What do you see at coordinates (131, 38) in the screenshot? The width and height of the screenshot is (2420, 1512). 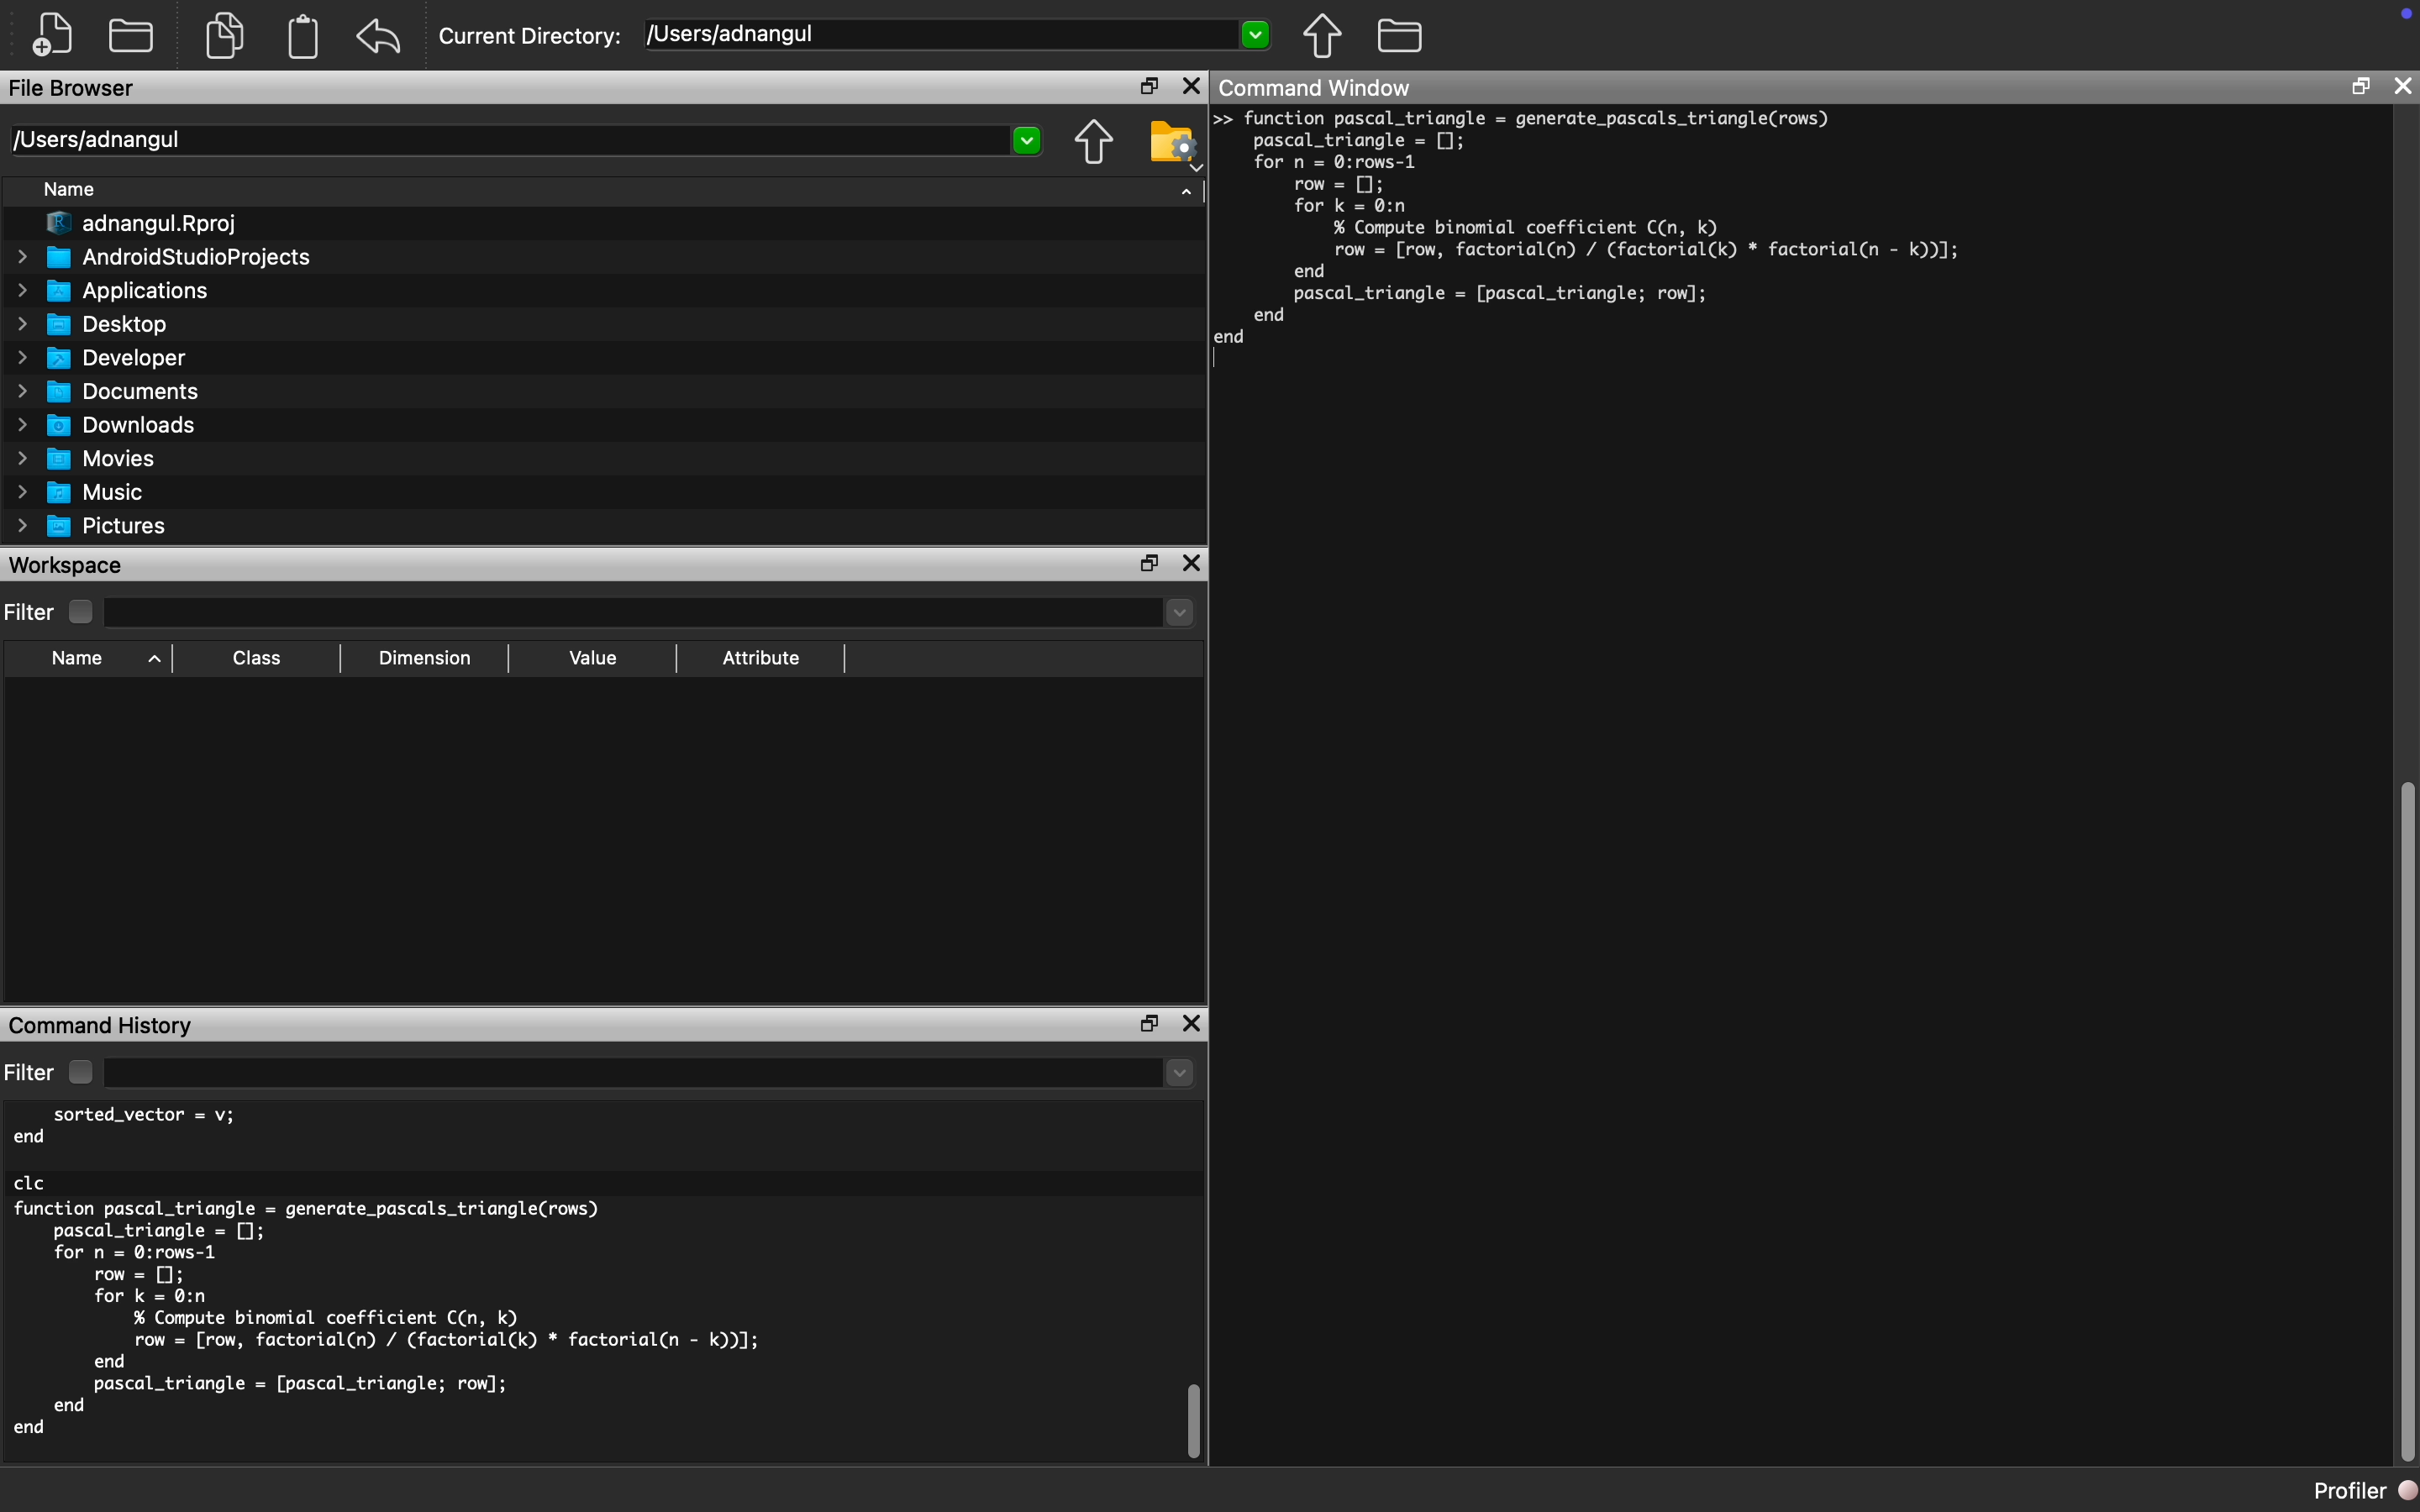 I see `Folder` at bounding box center [131, 38].